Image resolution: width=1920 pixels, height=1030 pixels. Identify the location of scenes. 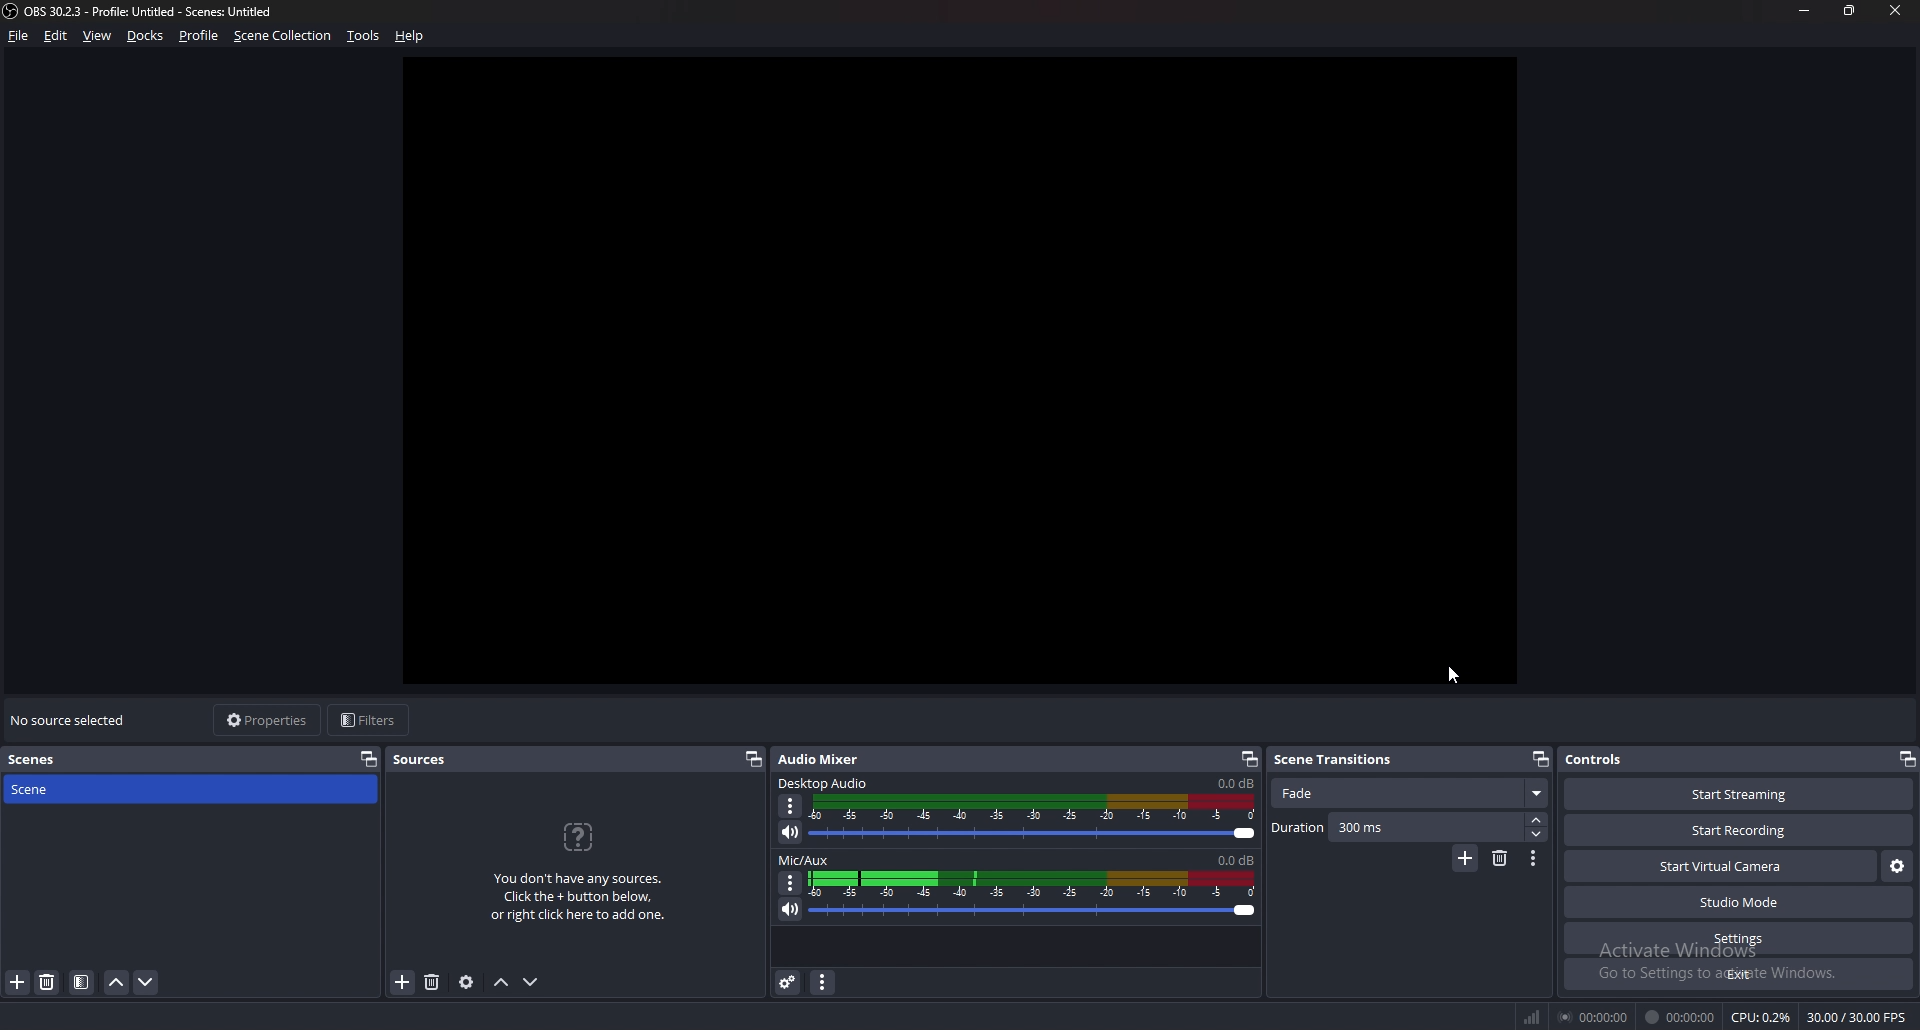
(43, 758).